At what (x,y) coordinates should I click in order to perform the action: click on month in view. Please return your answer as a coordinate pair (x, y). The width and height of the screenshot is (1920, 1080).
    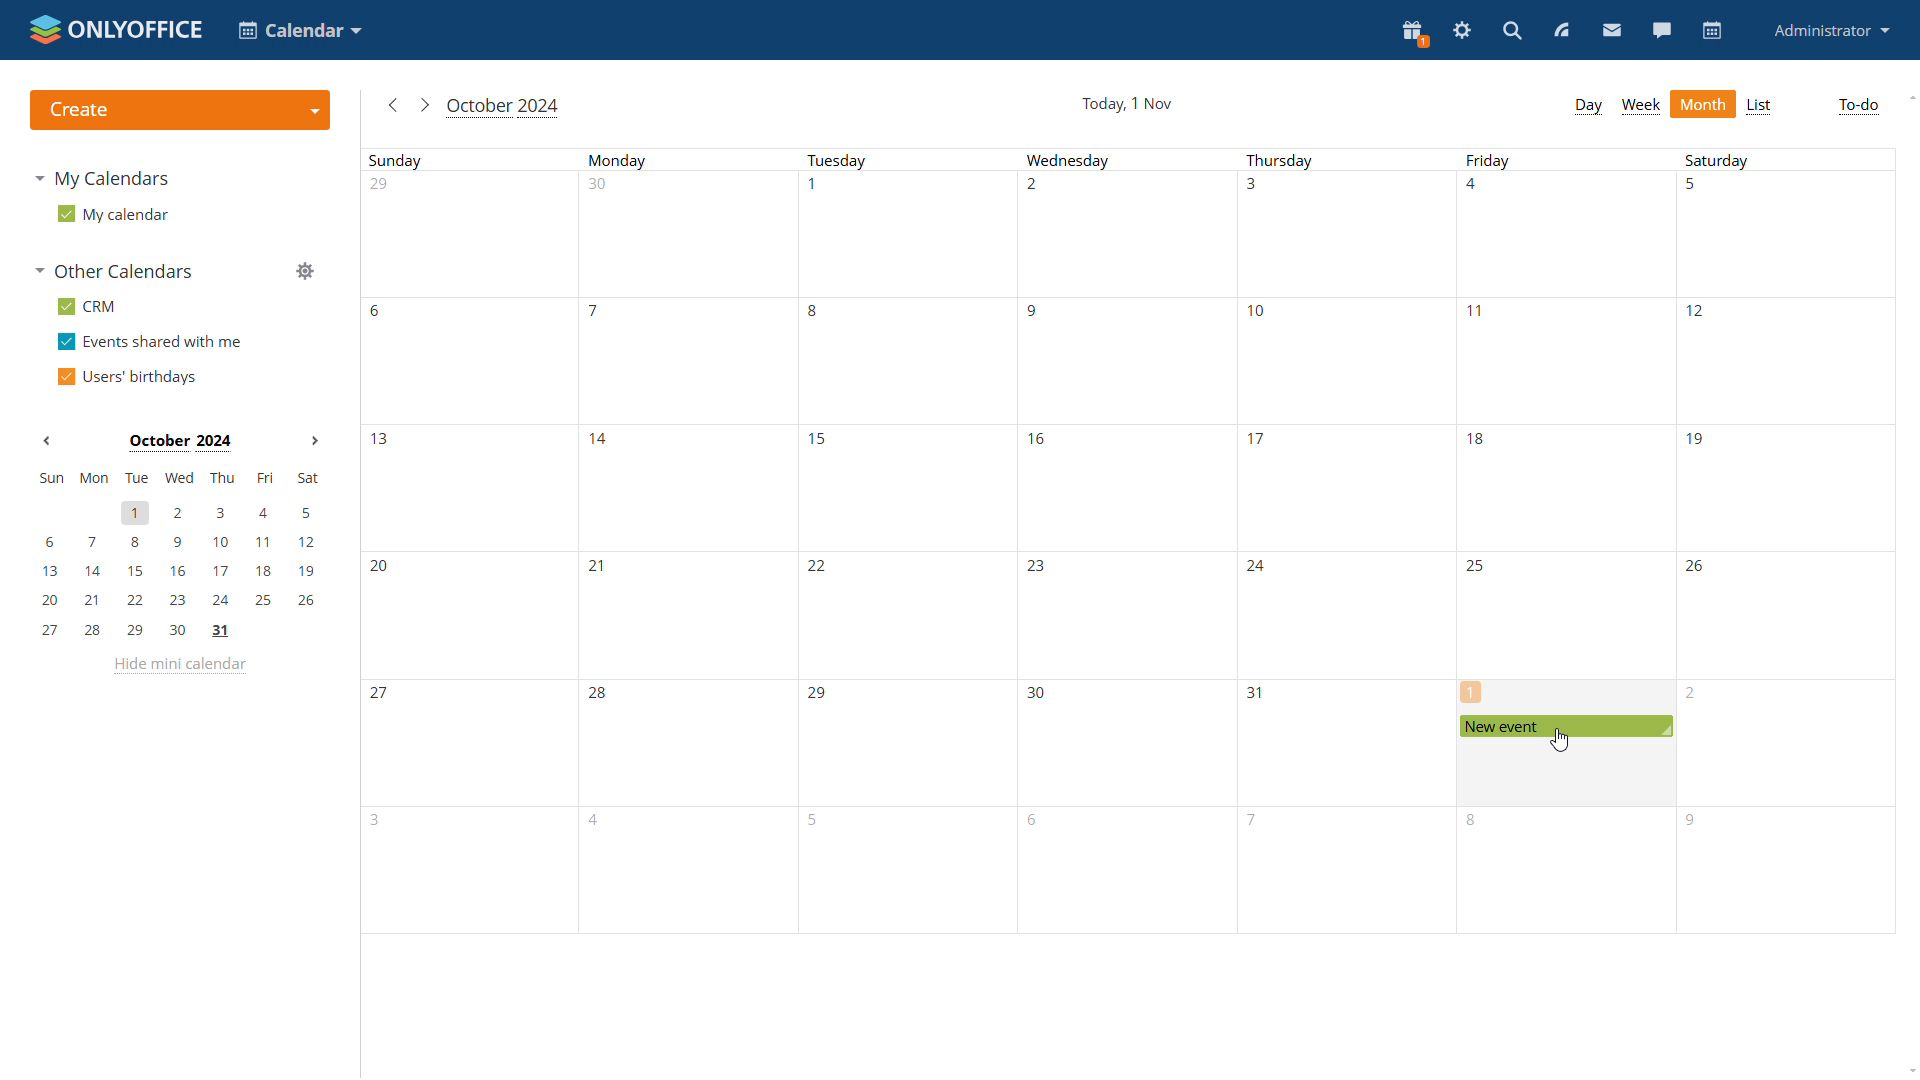
    Looking at the image, I should click on (507, 108).